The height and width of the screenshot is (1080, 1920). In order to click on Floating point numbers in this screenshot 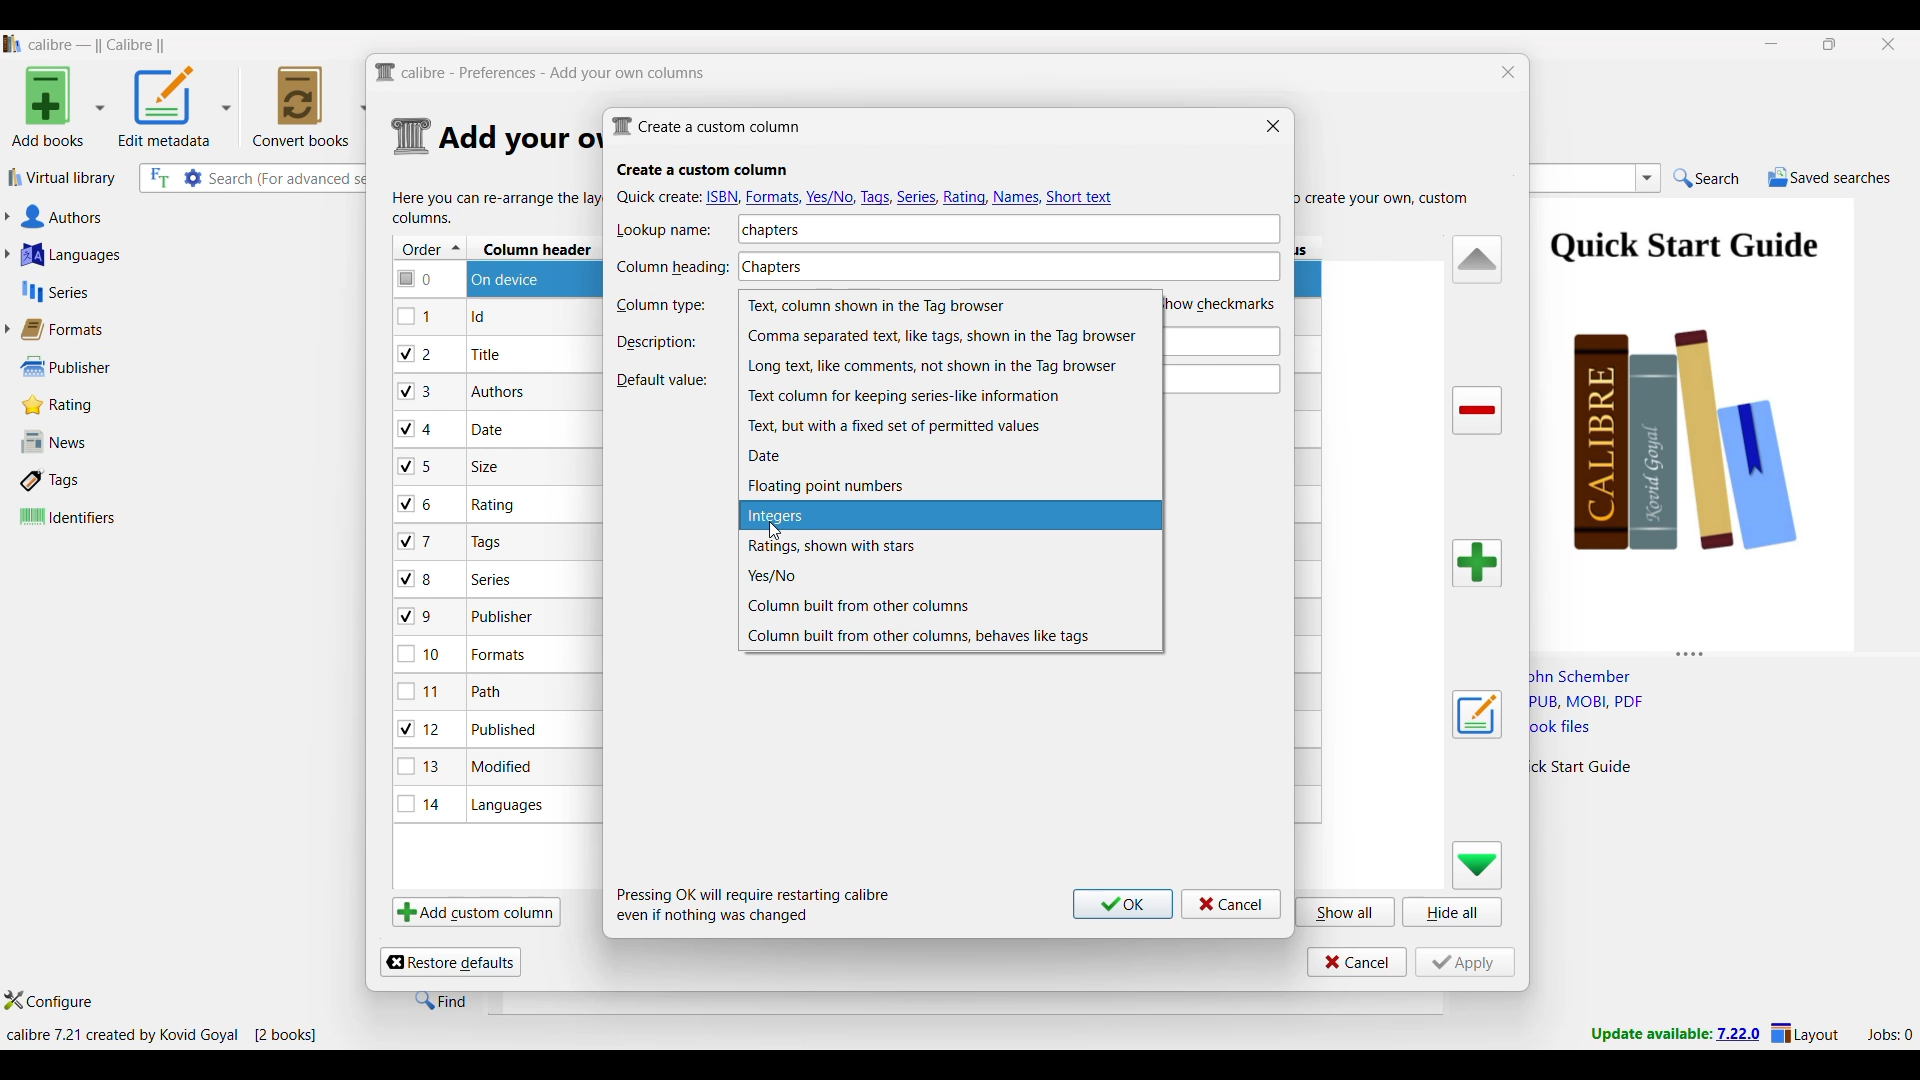, I will do `click(950, 486)`.